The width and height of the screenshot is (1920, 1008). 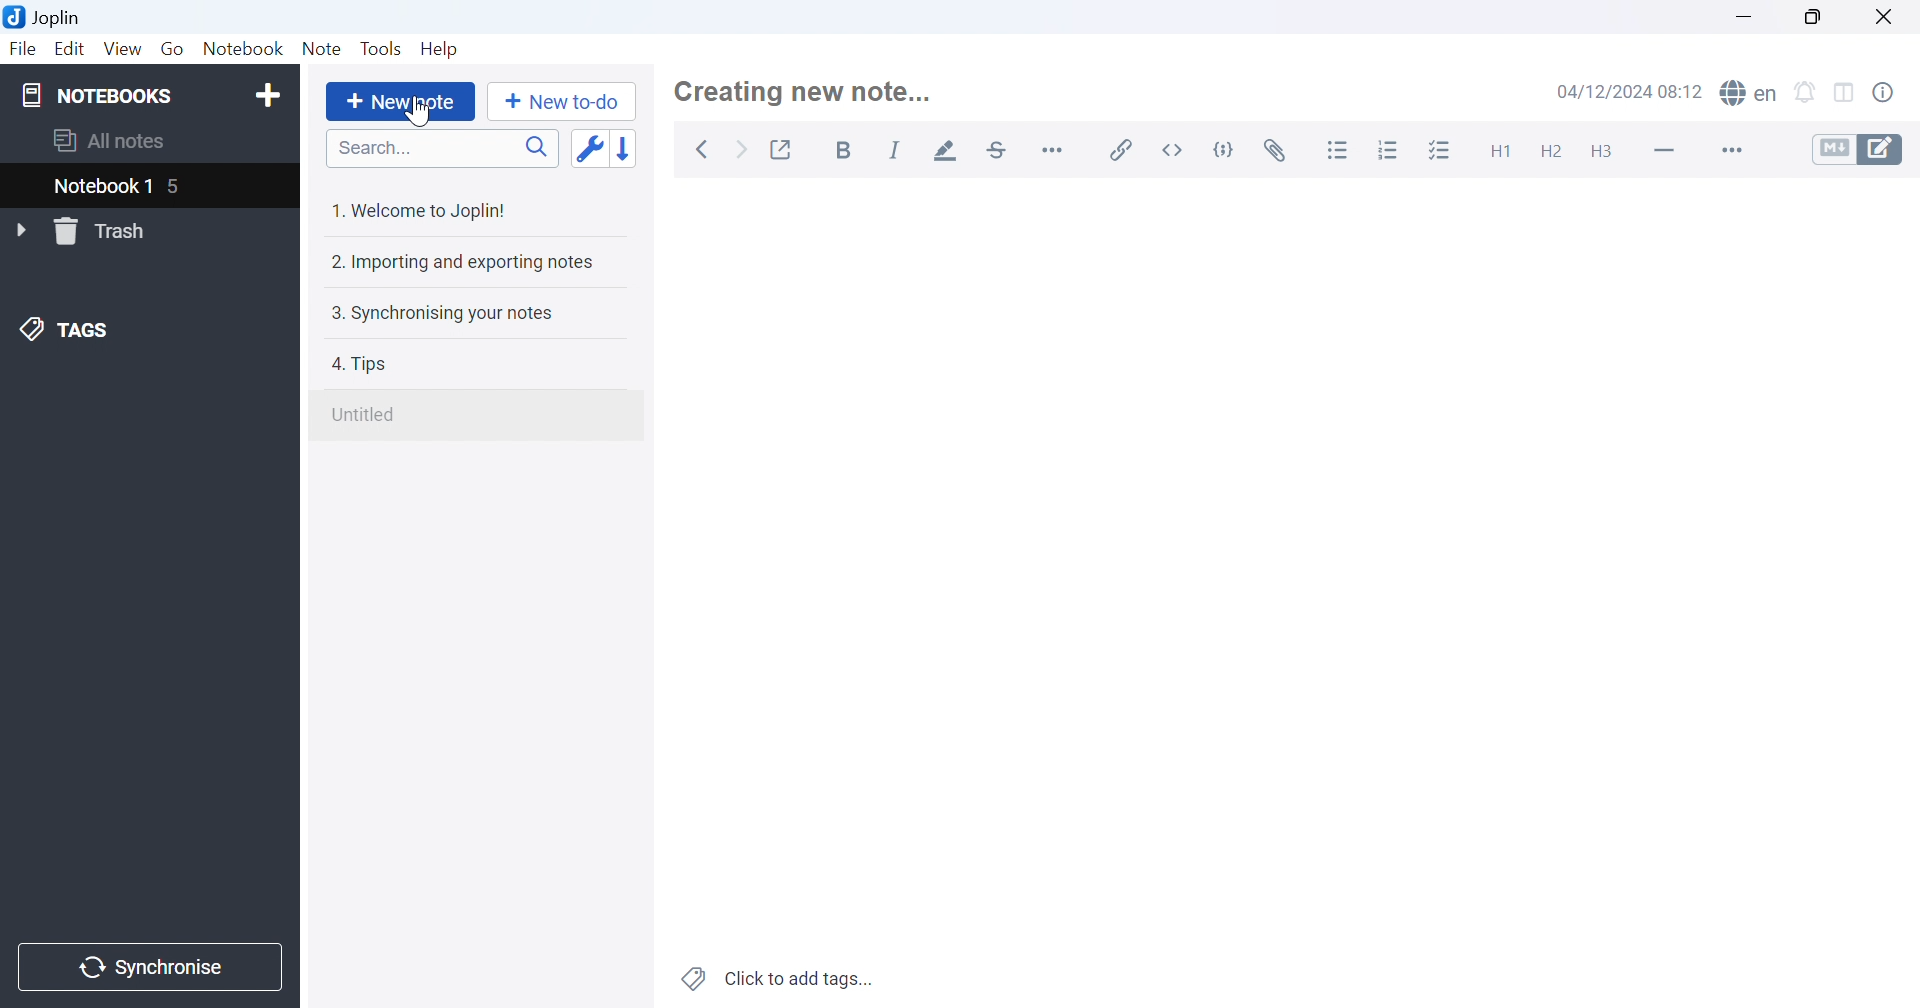 What do you see at coordinates (897, 150) in the screenshot?
I see `Italic` at bounding box center [897, 150].